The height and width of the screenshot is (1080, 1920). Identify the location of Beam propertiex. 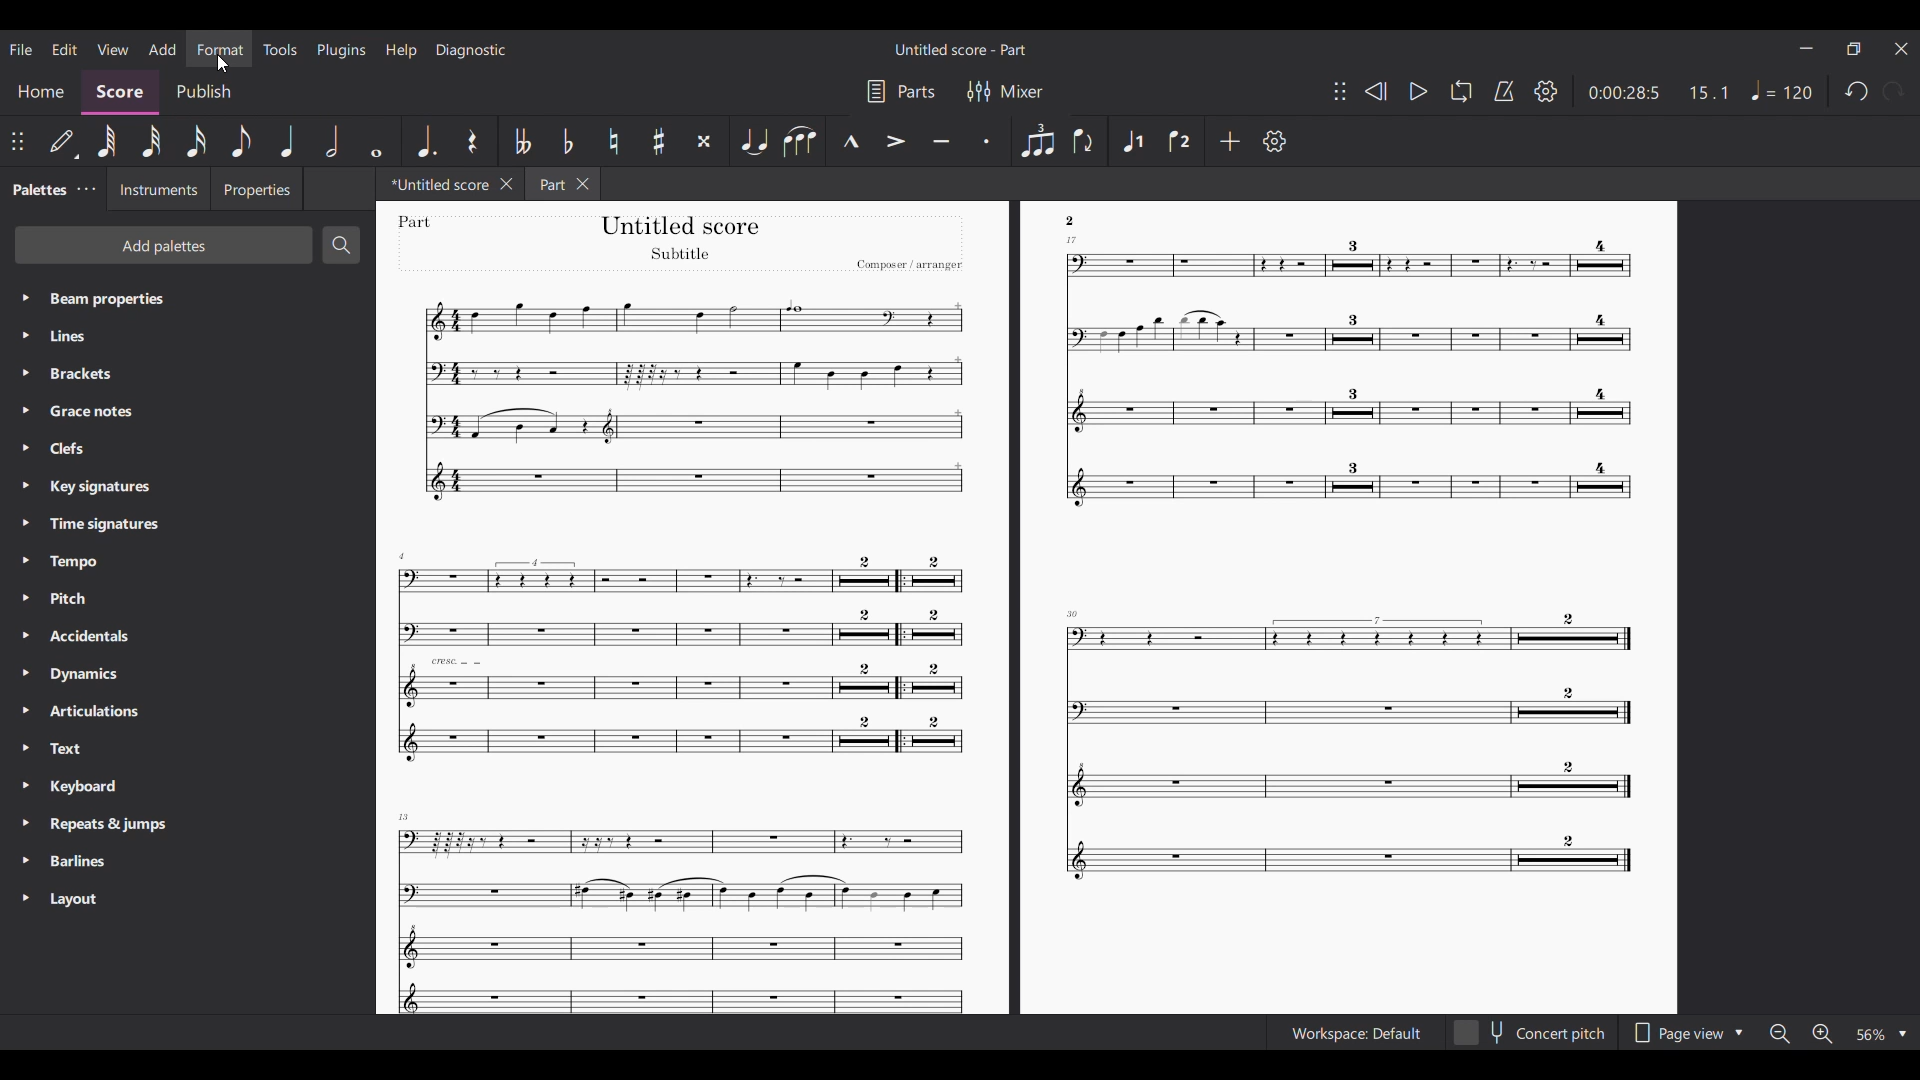
(103, 298).